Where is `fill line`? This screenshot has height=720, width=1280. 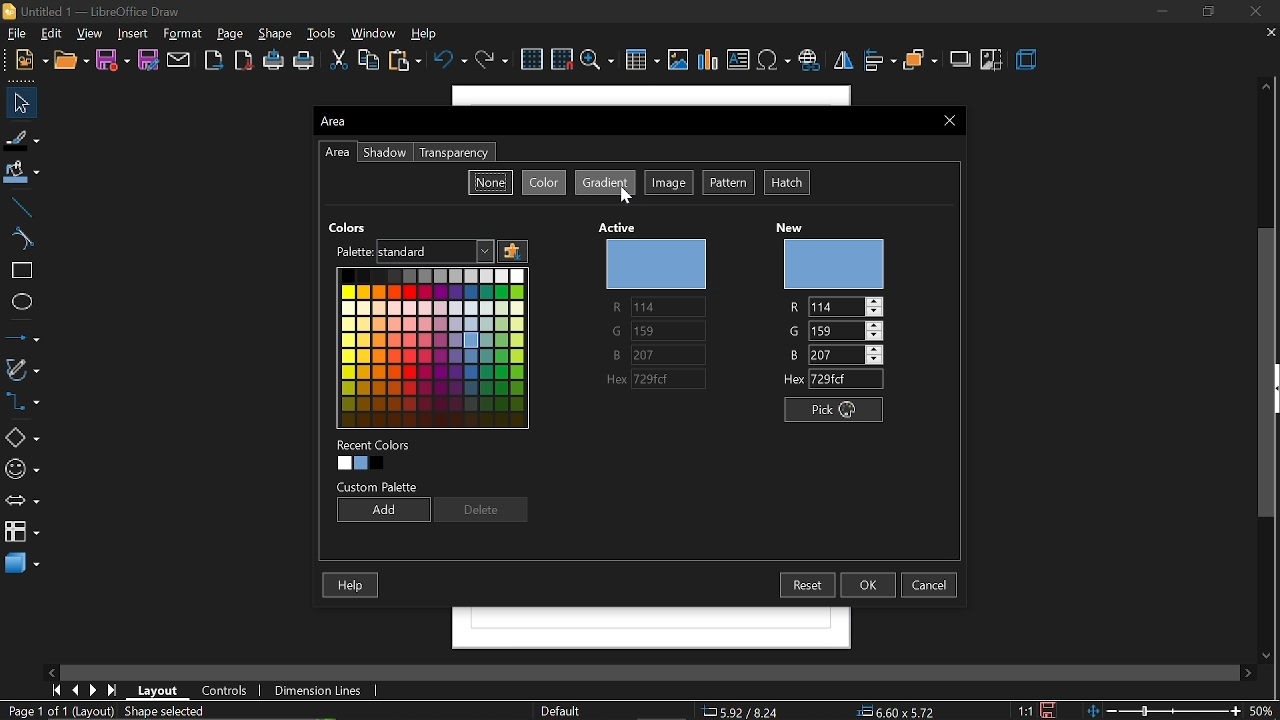
fill line is located at coordinates (23, 138).